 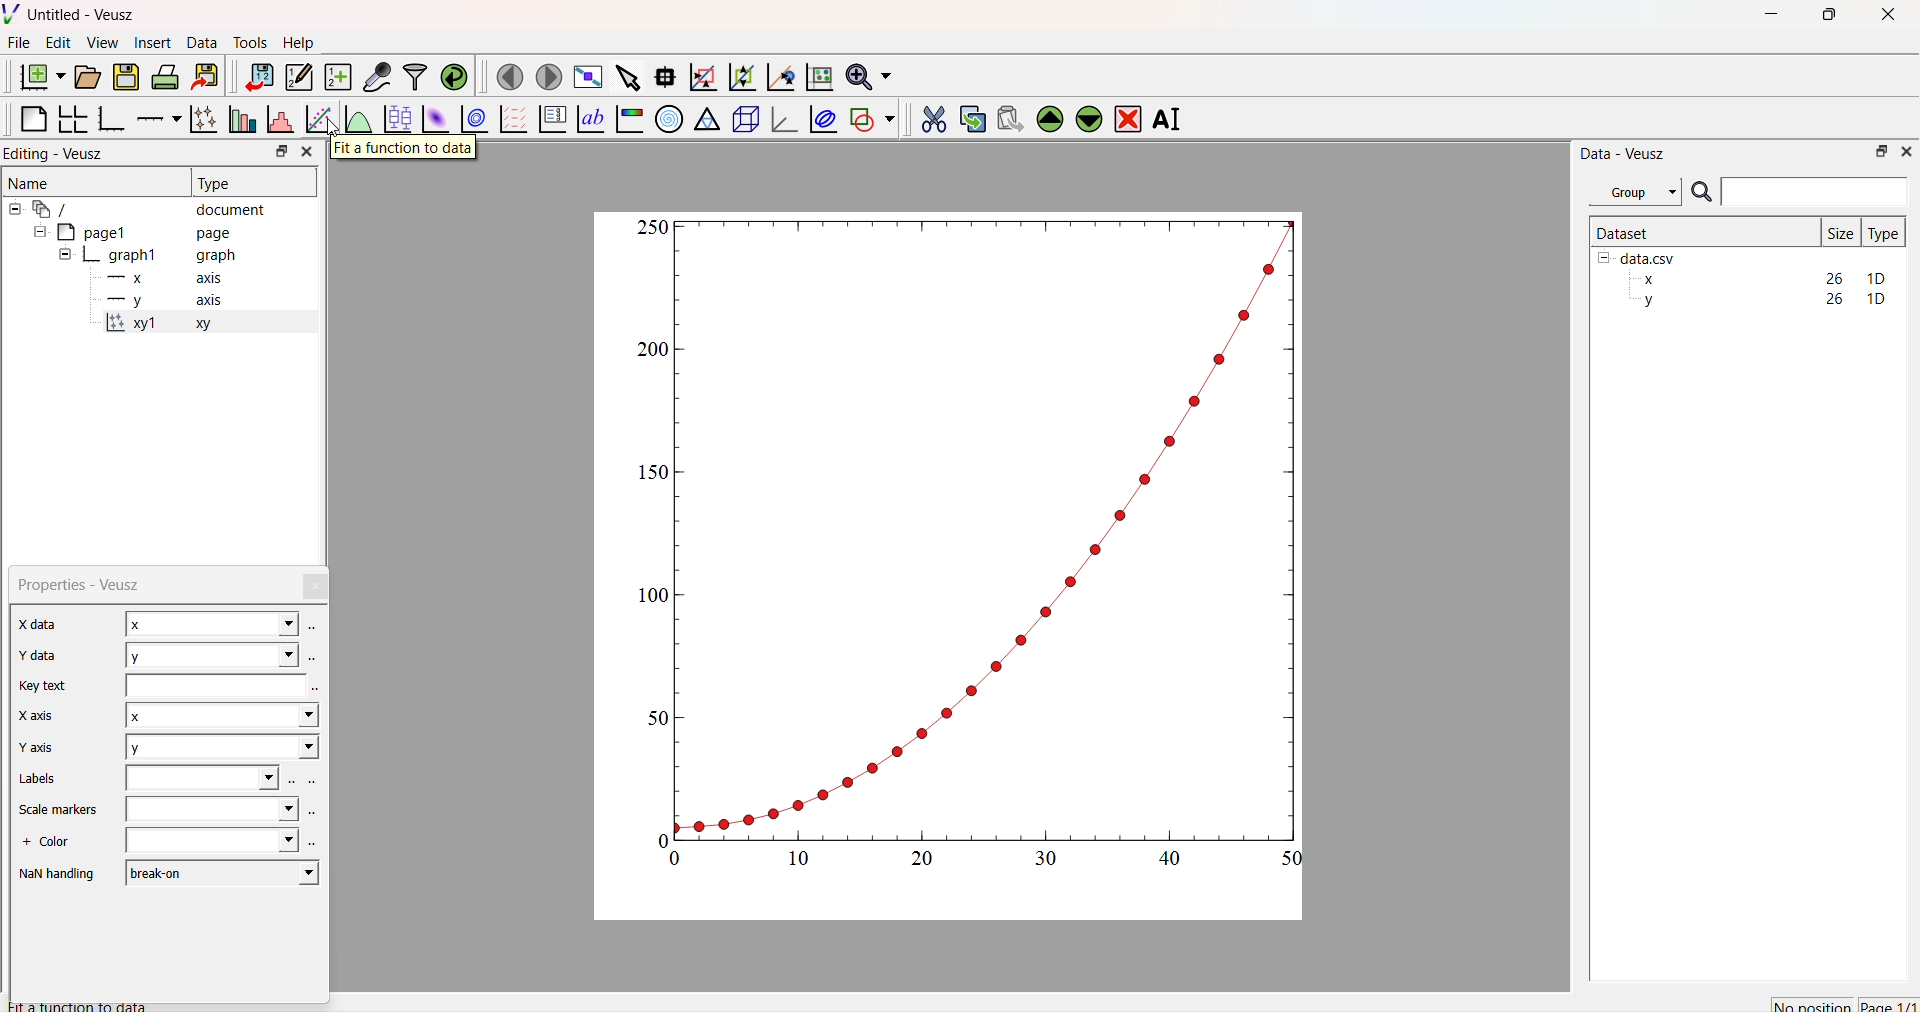 I want to click on Cursor, so click(x=333, y=128).